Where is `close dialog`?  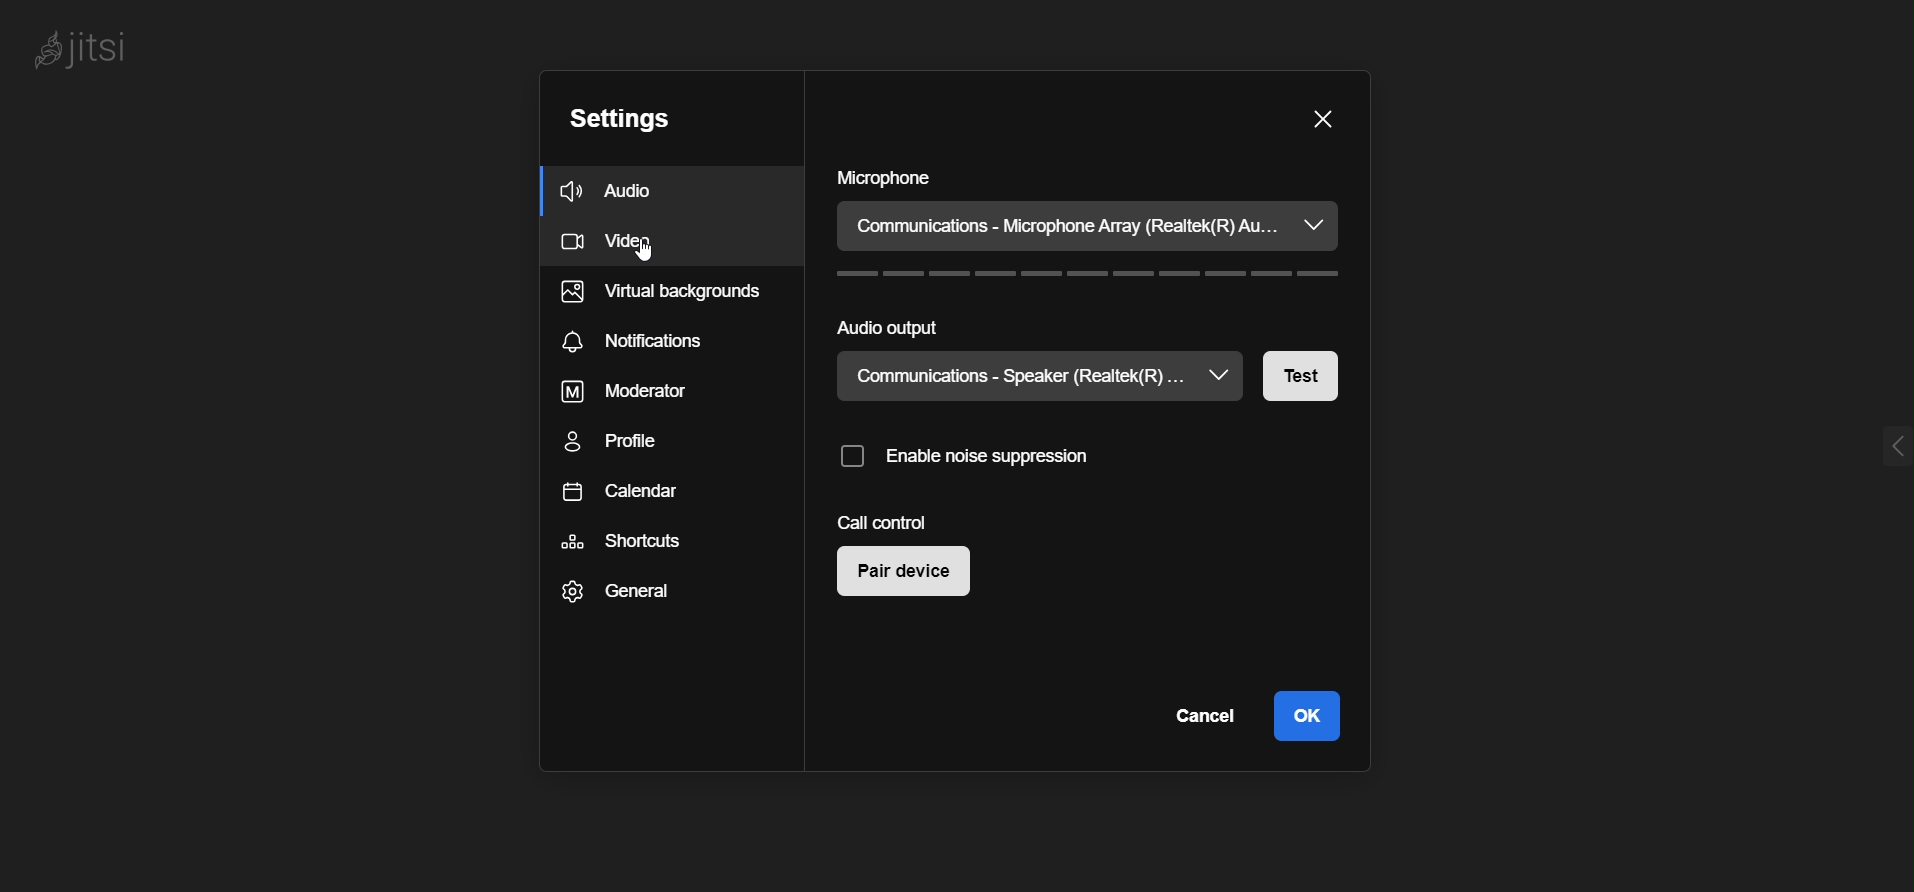 close dialog is located at coordinates (1323, 121).